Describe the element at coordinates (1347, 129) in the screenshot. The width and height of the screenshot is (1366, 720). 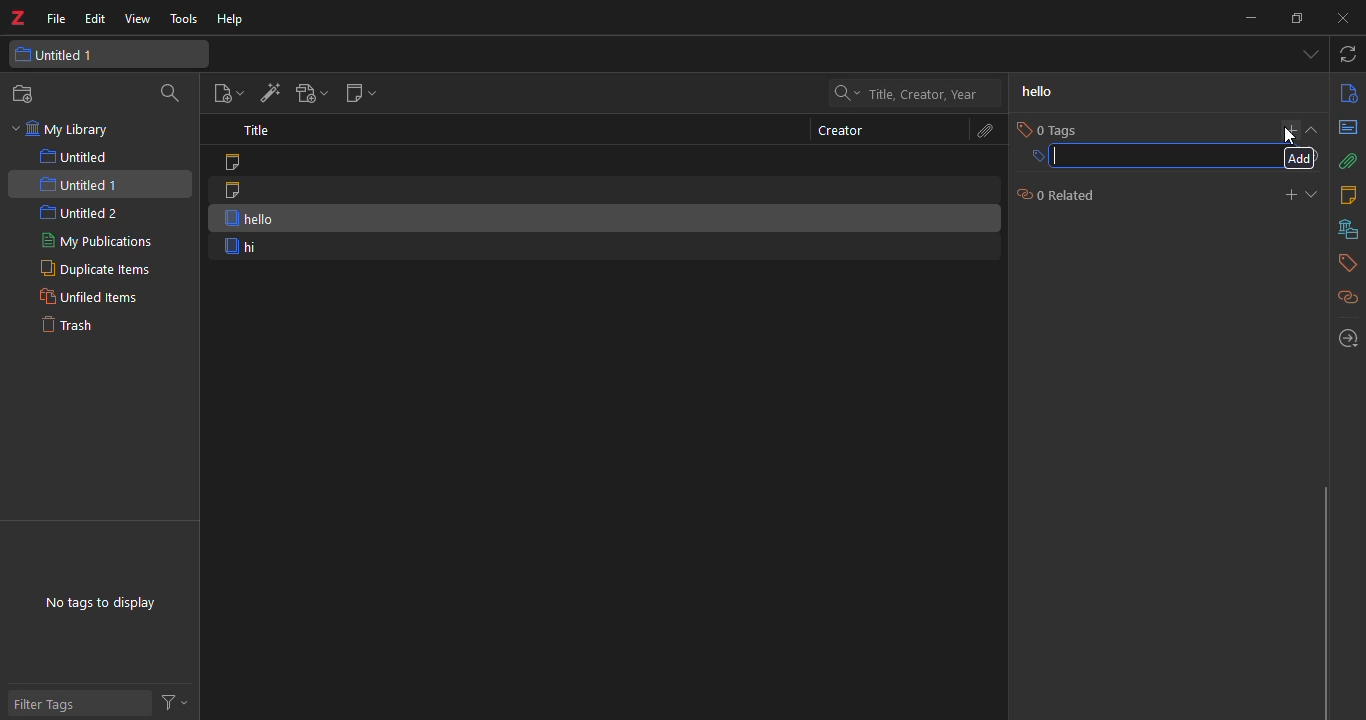
I see `abstract` at that location.